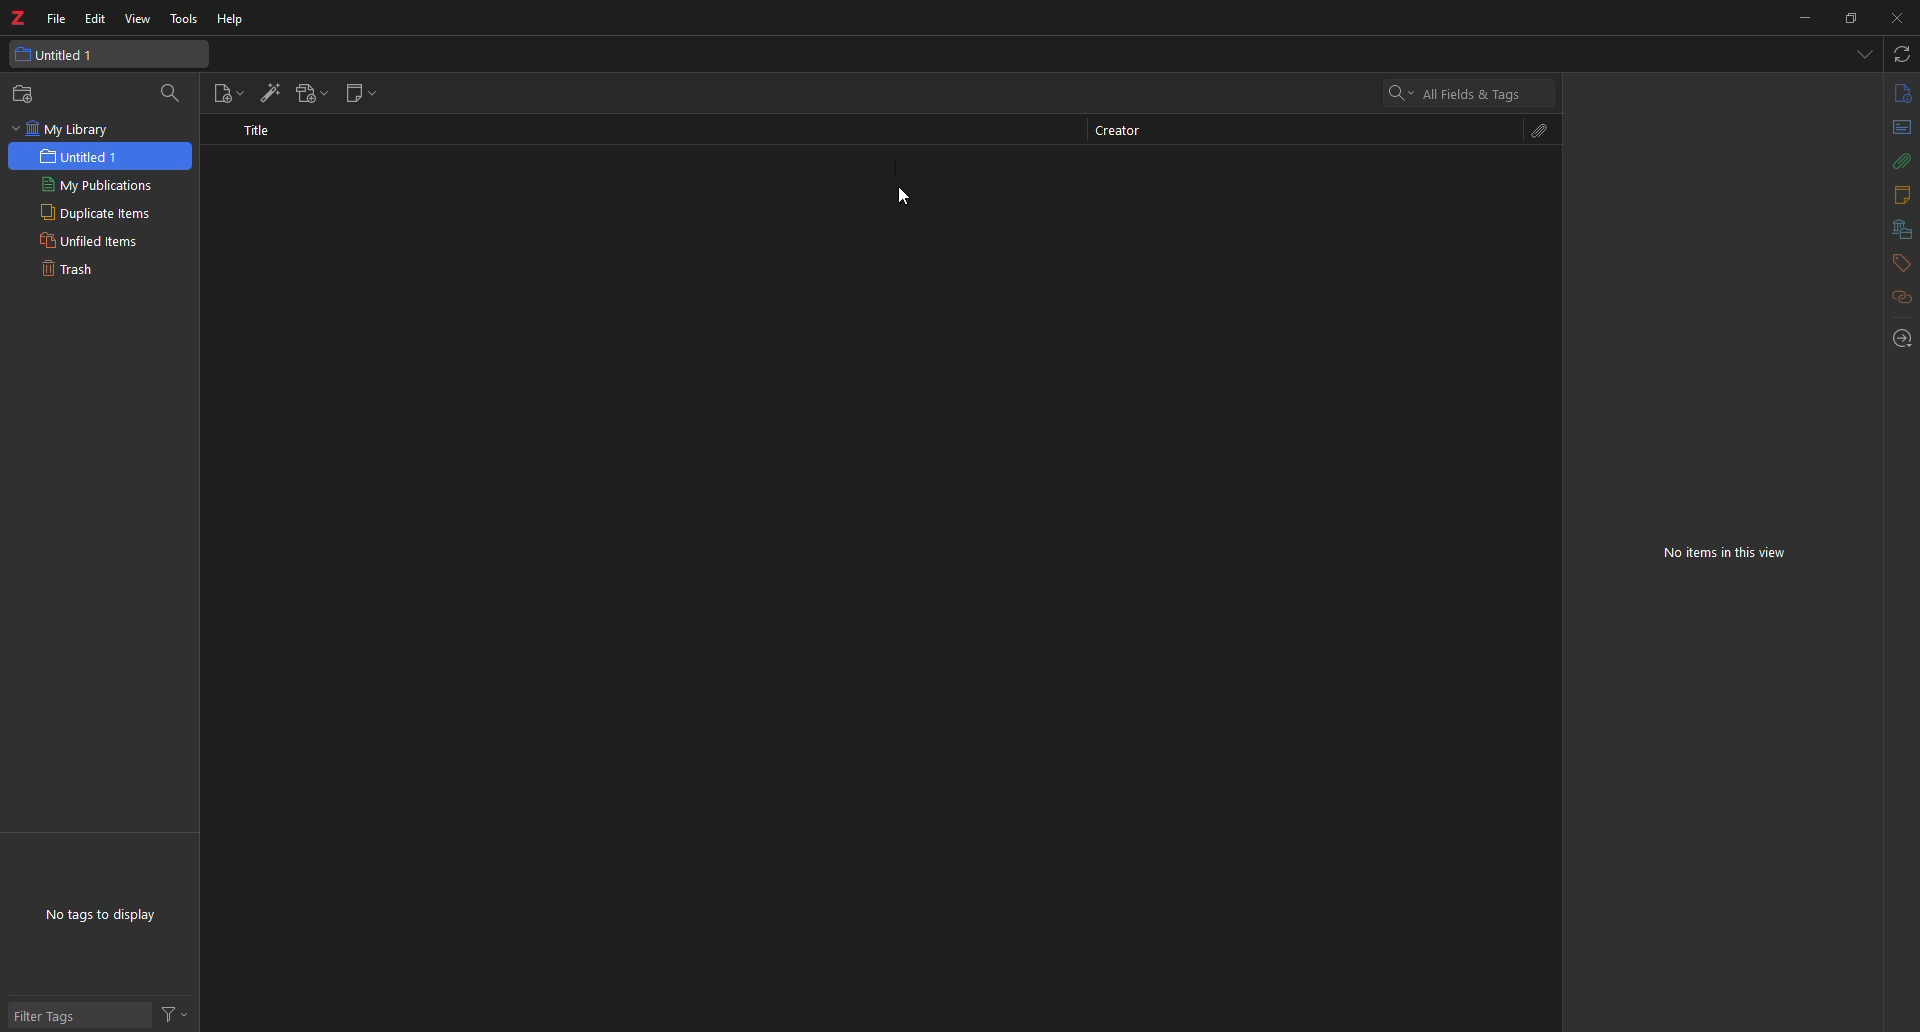 The height and width of the screenshot is (1032, 1920). I want to click on tags, so click(1901, 263).